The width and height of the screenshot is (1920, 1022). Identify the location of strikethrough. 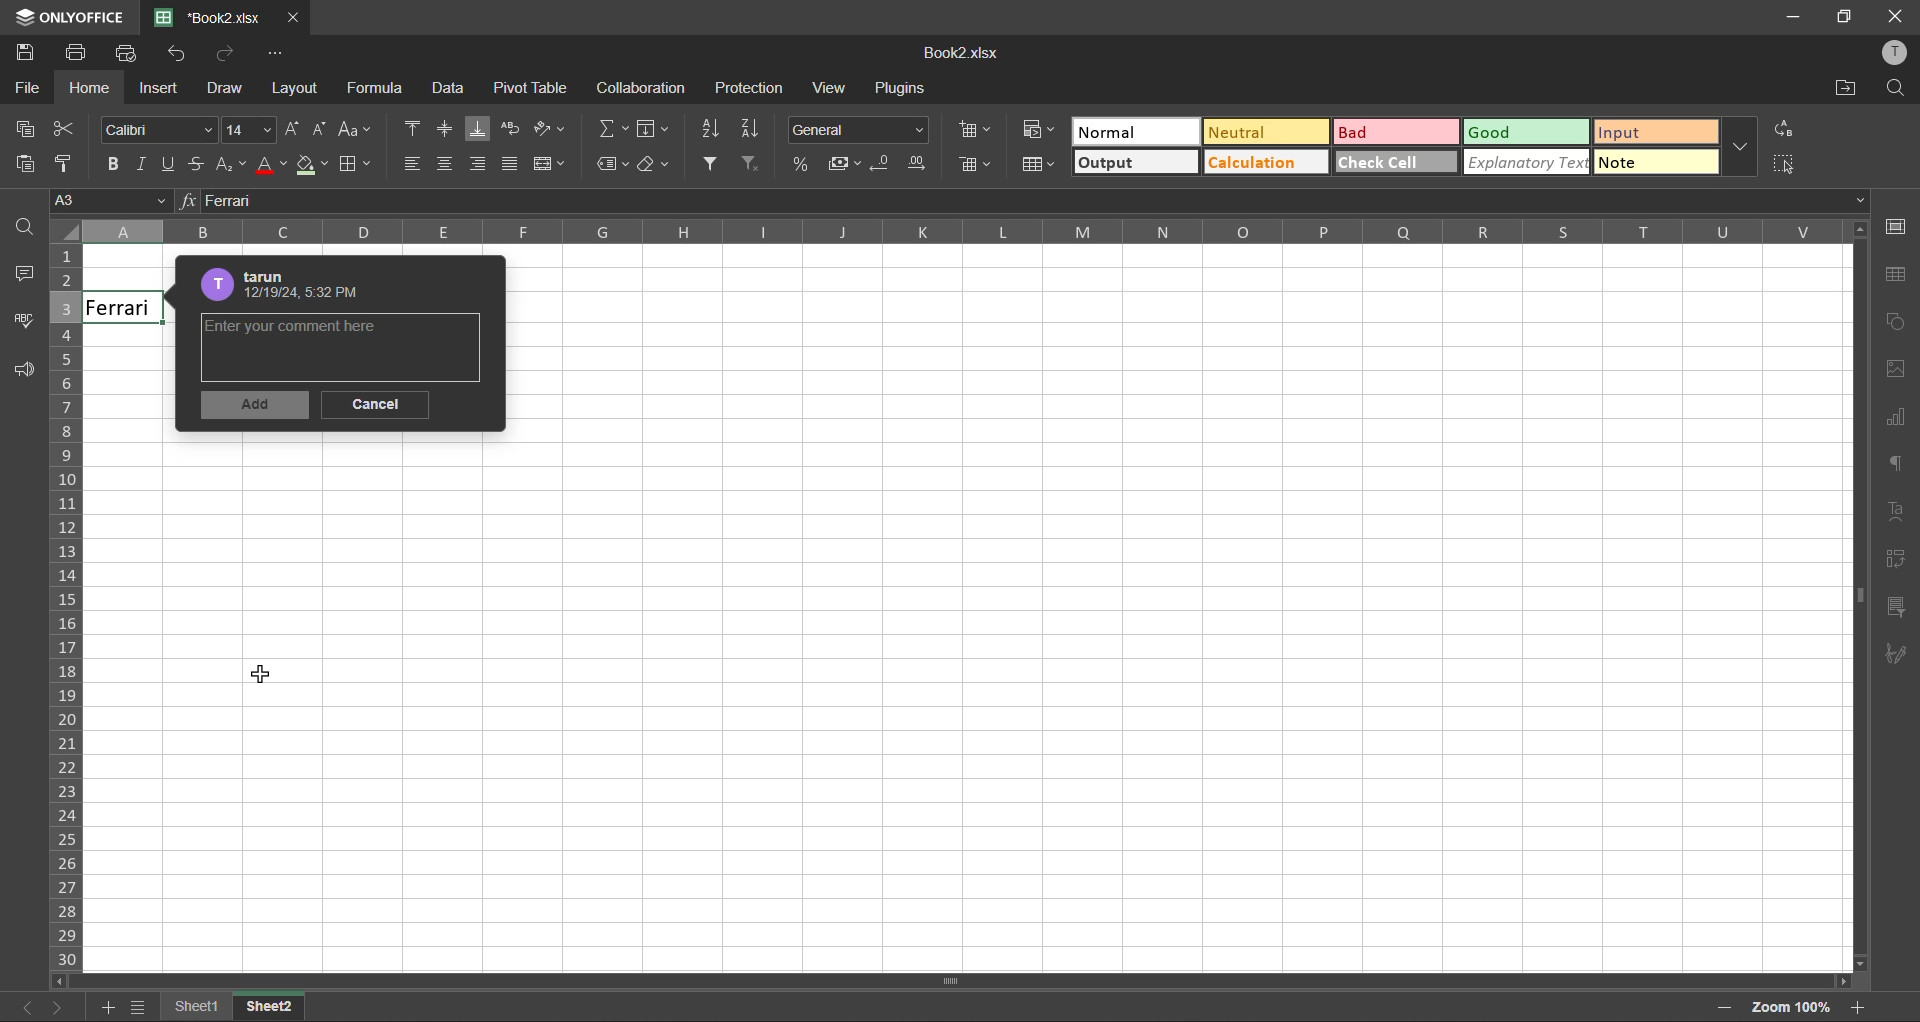
(201, 167).